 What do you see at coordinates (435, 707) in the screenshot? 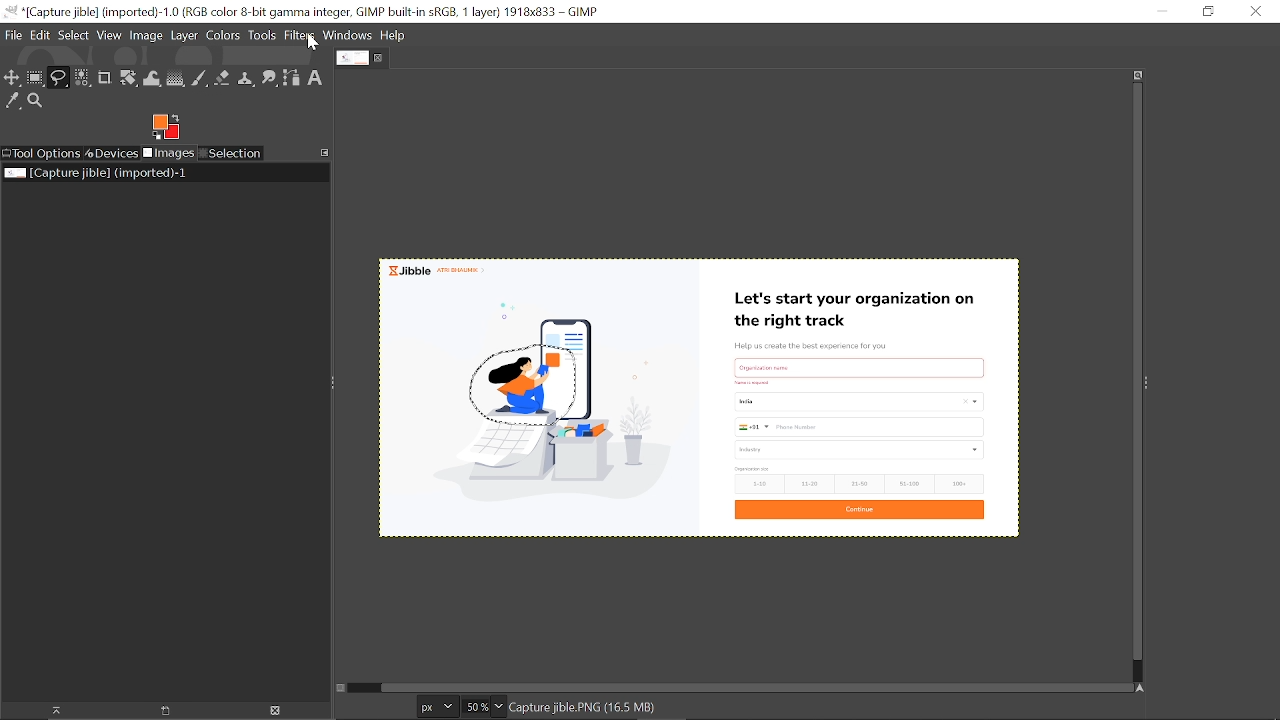
I see `Current image unit` at bounding box center [435, 707].